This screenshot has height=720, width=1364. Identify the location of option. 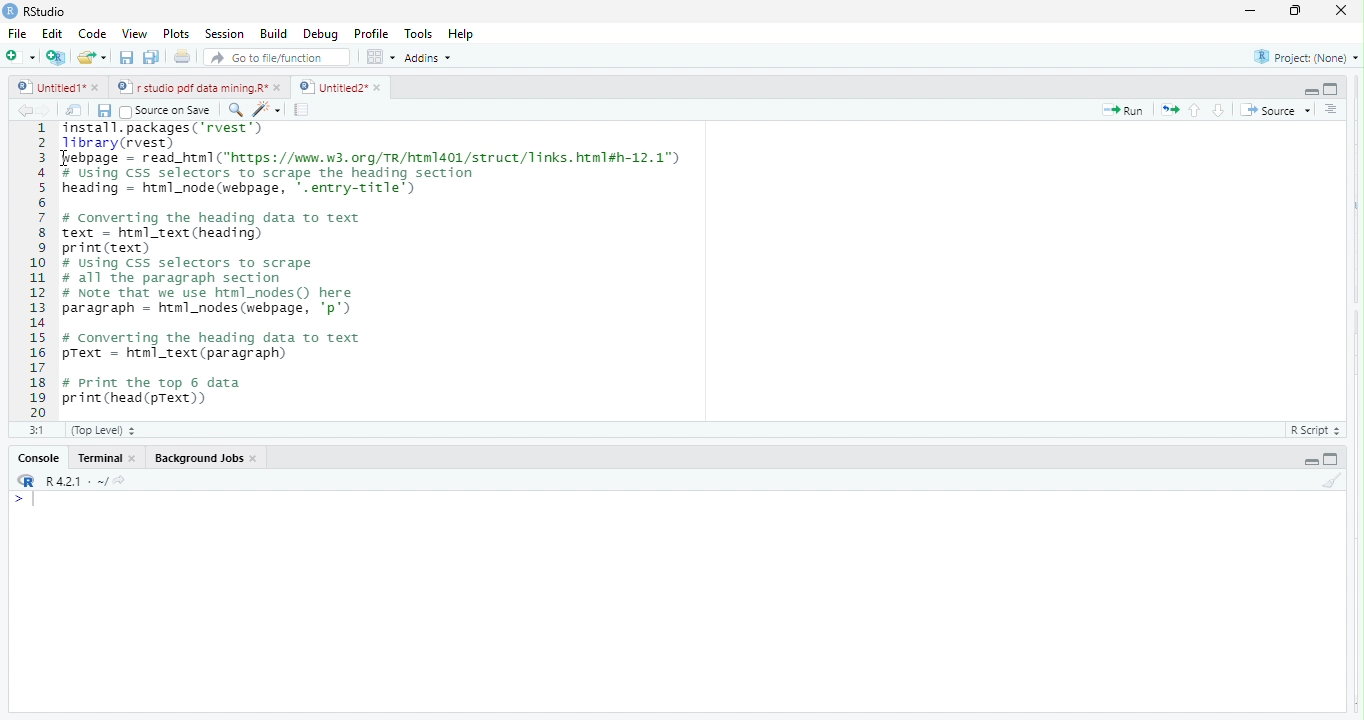
(380, 56).